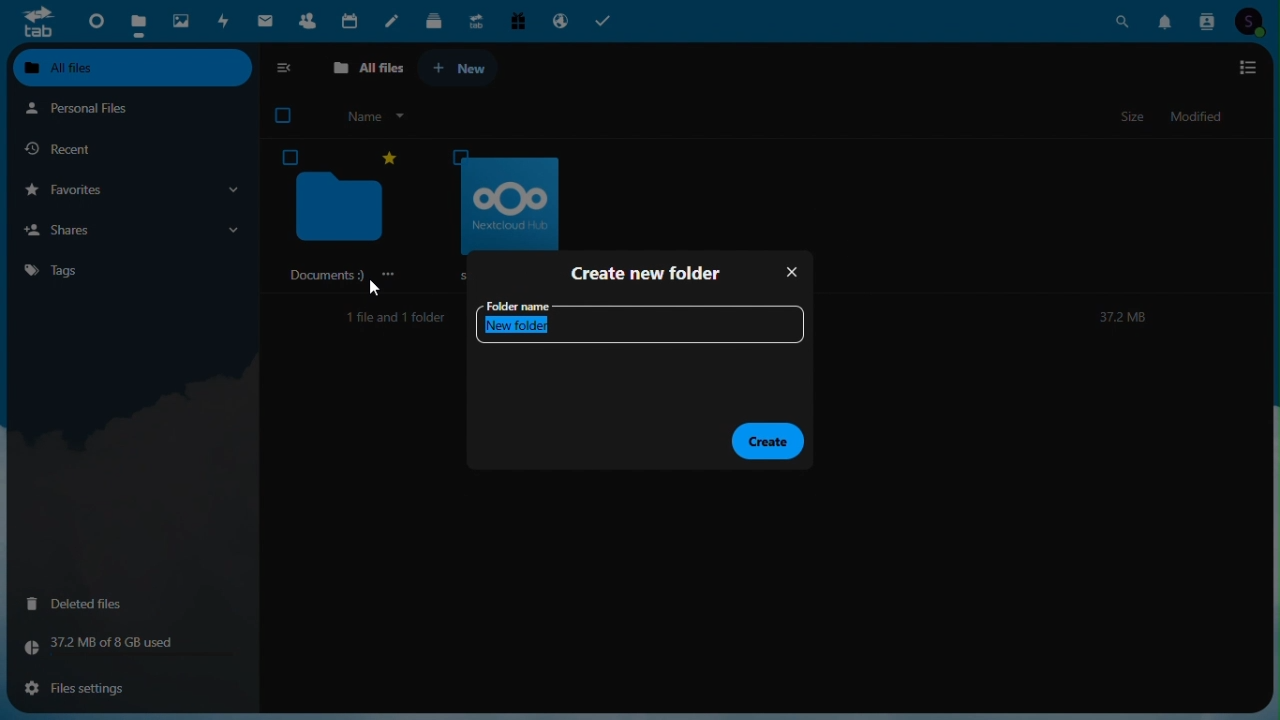  What do you see at coordinates (352, 19) in the screenshot?
I see `Calendar` at bounding box center [352, 19].